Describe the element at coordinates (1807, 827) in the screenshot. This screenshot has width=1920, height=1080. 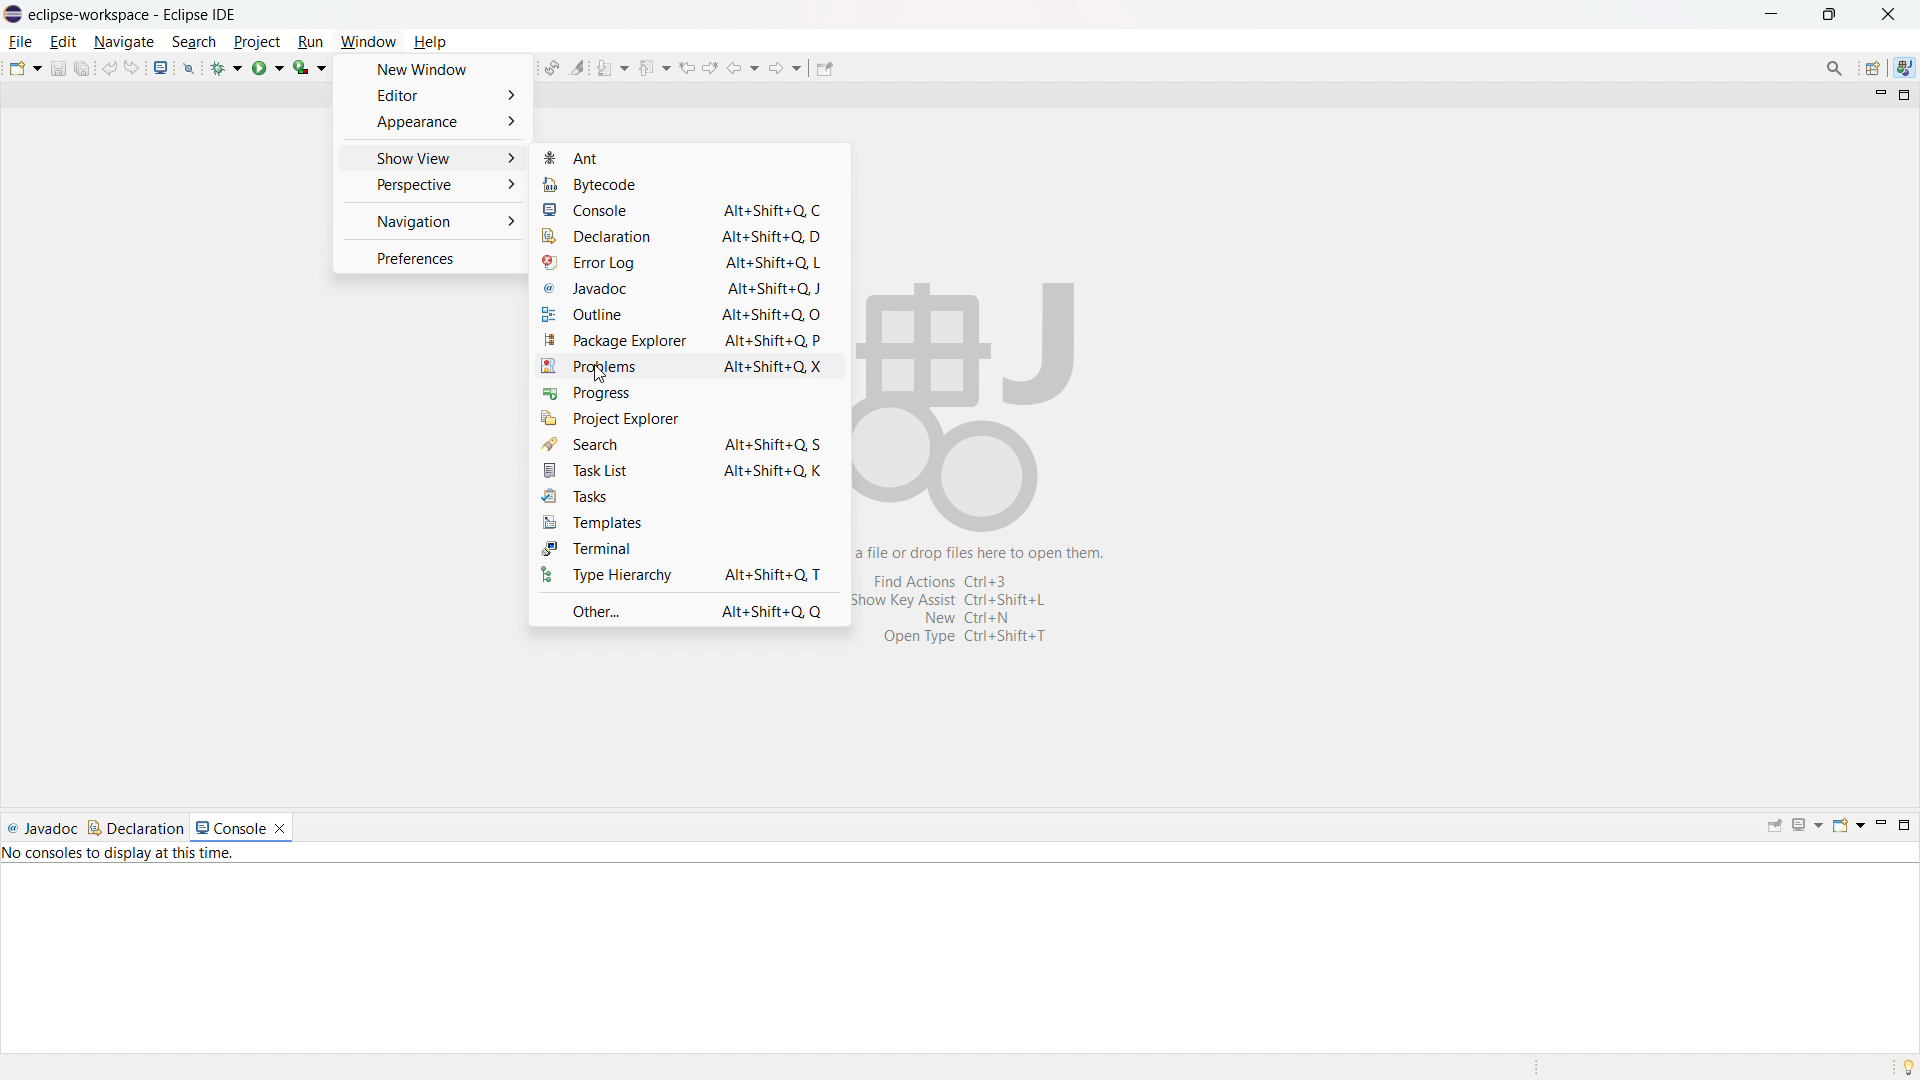
I see `display selected console ` at that location.